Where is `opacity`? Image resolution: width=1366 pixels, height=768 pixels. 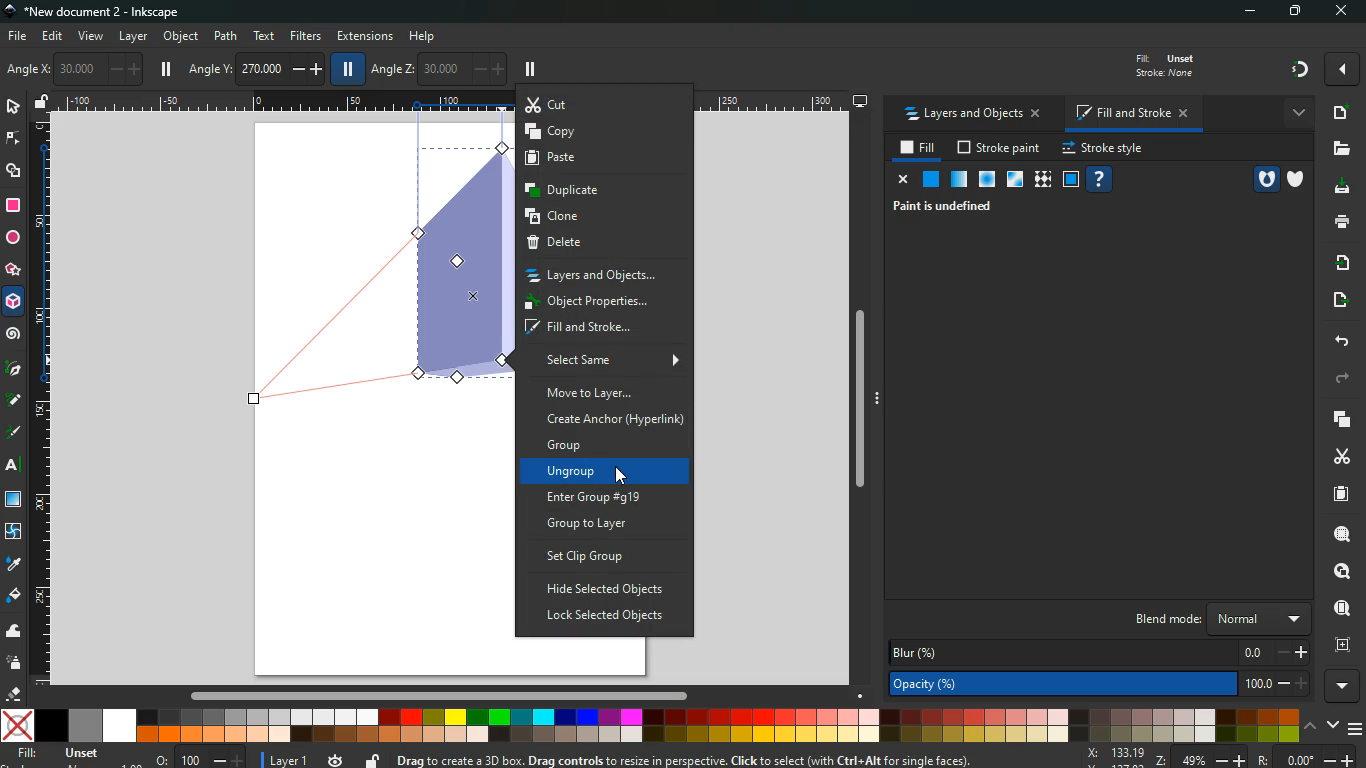 opacity is located at coordinates (959, 180).